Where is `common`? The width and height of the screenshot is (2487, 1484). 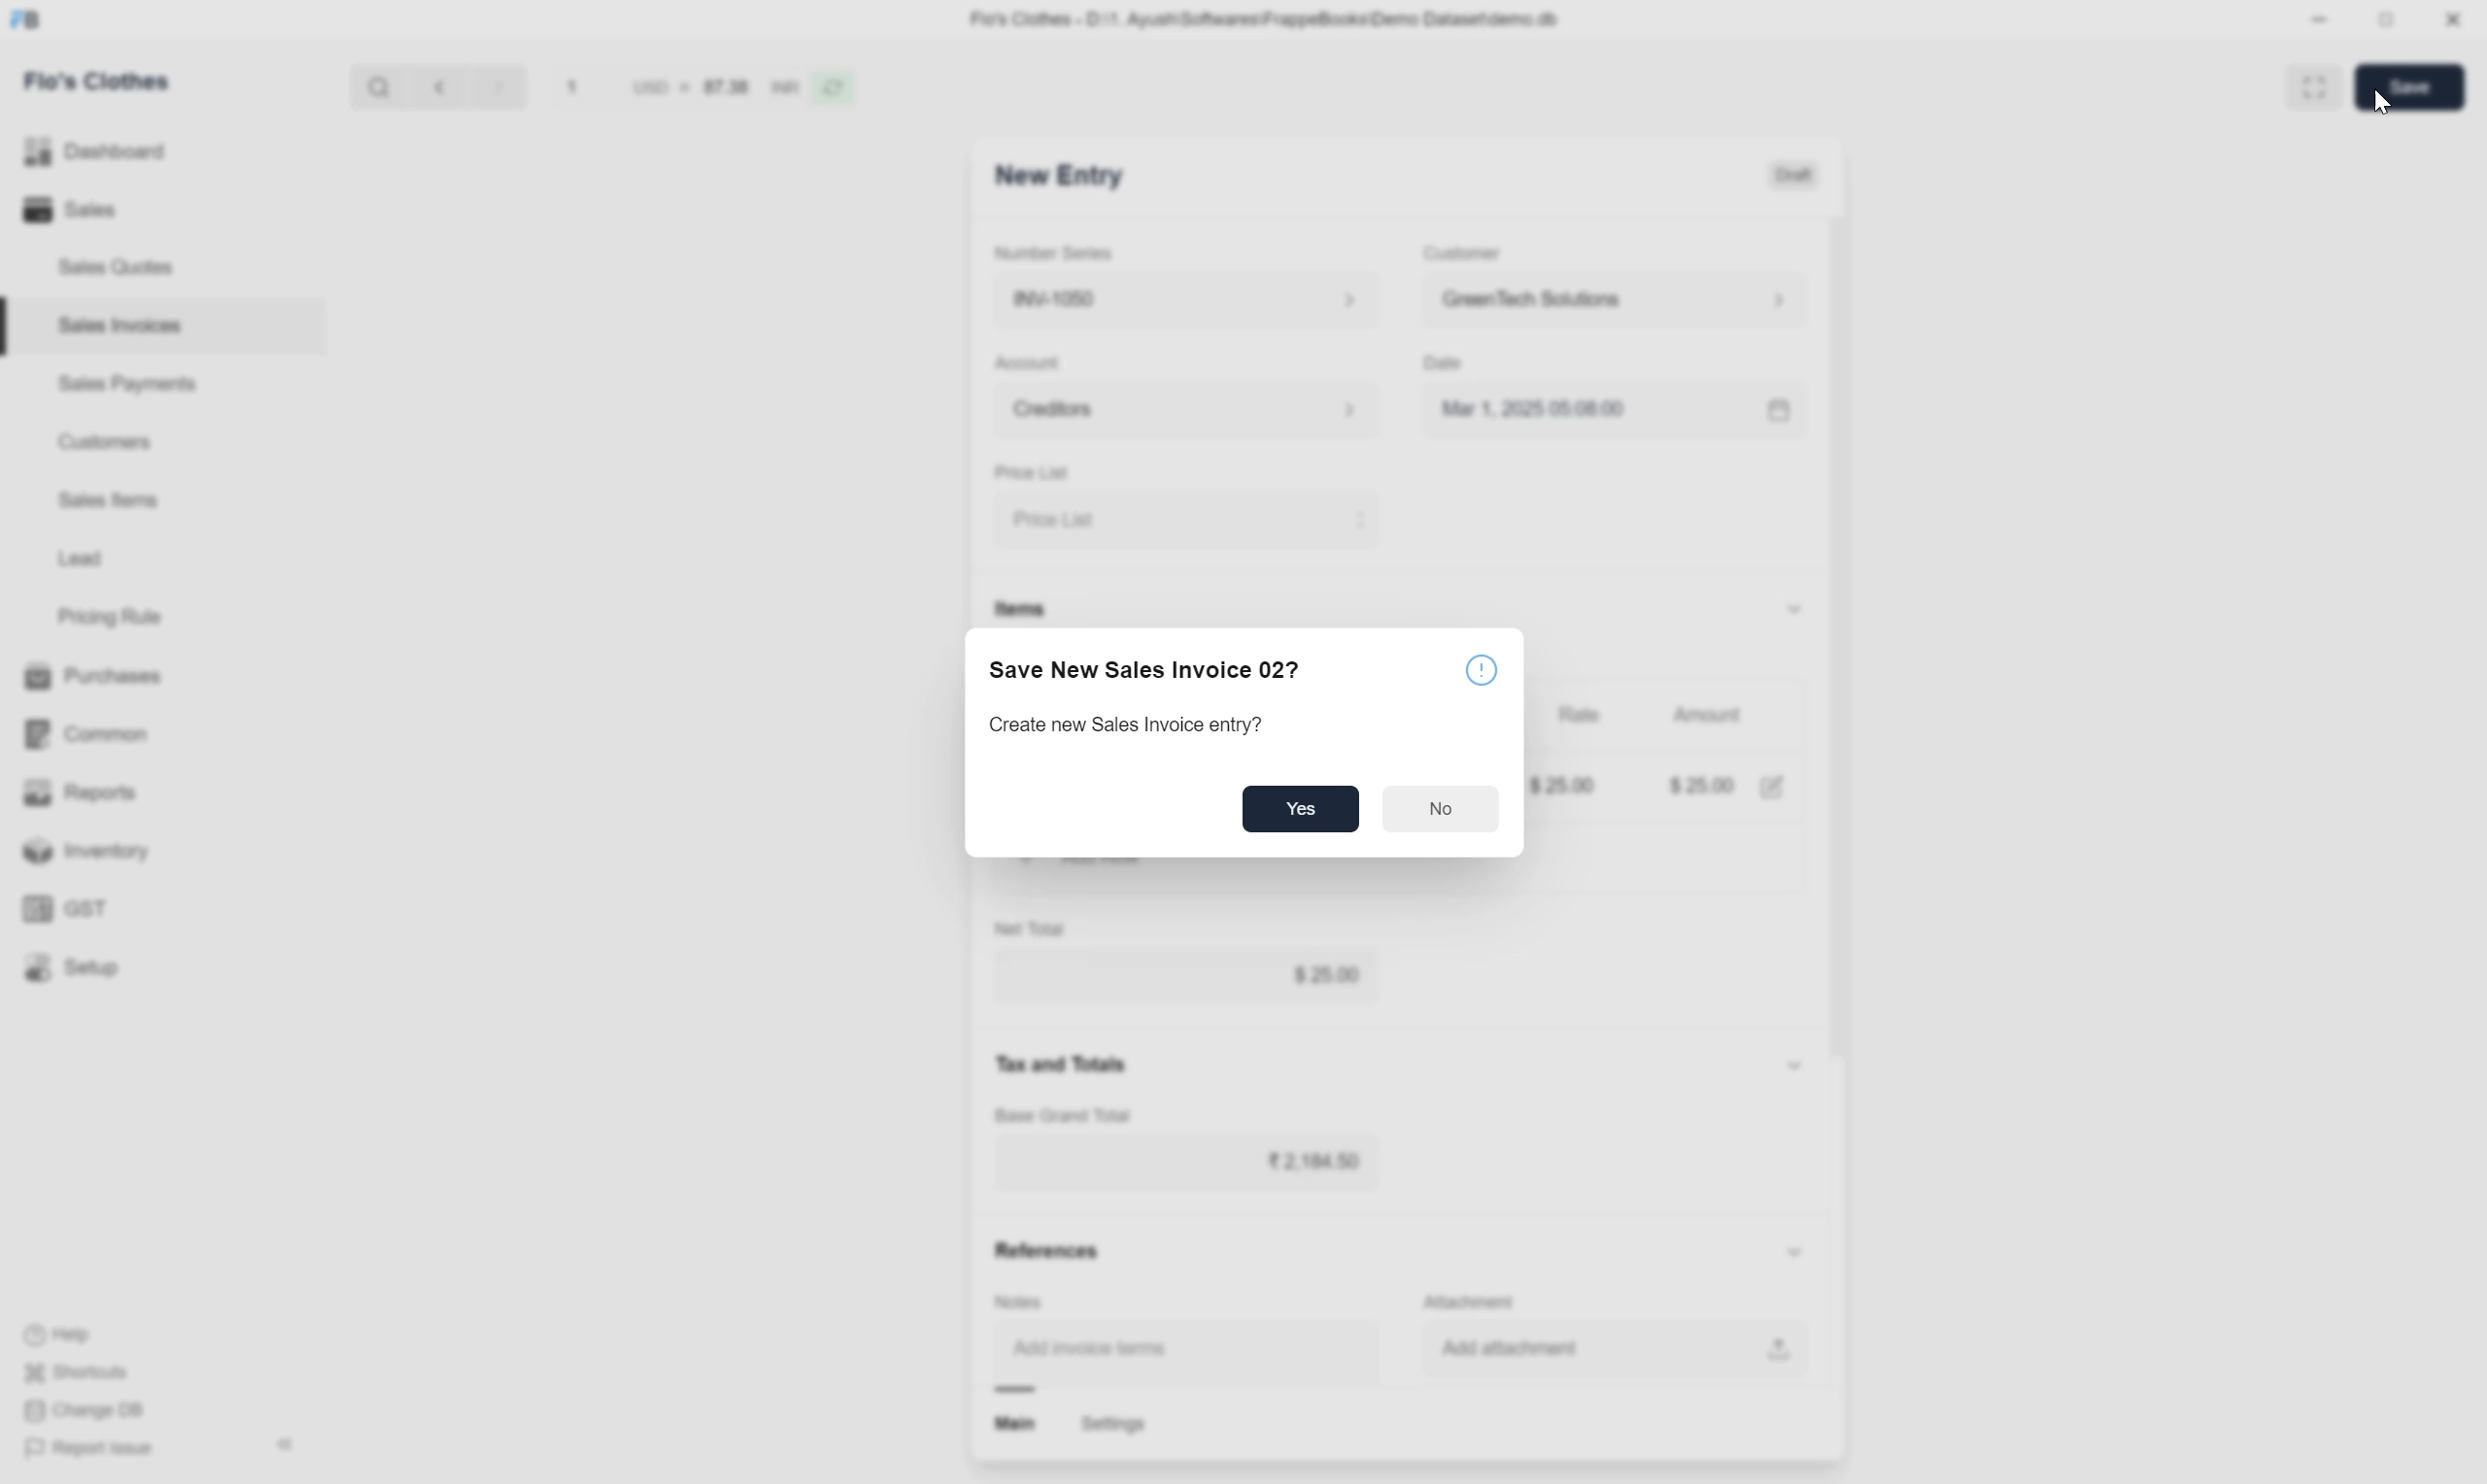
common is located at coordinates (130, 729).